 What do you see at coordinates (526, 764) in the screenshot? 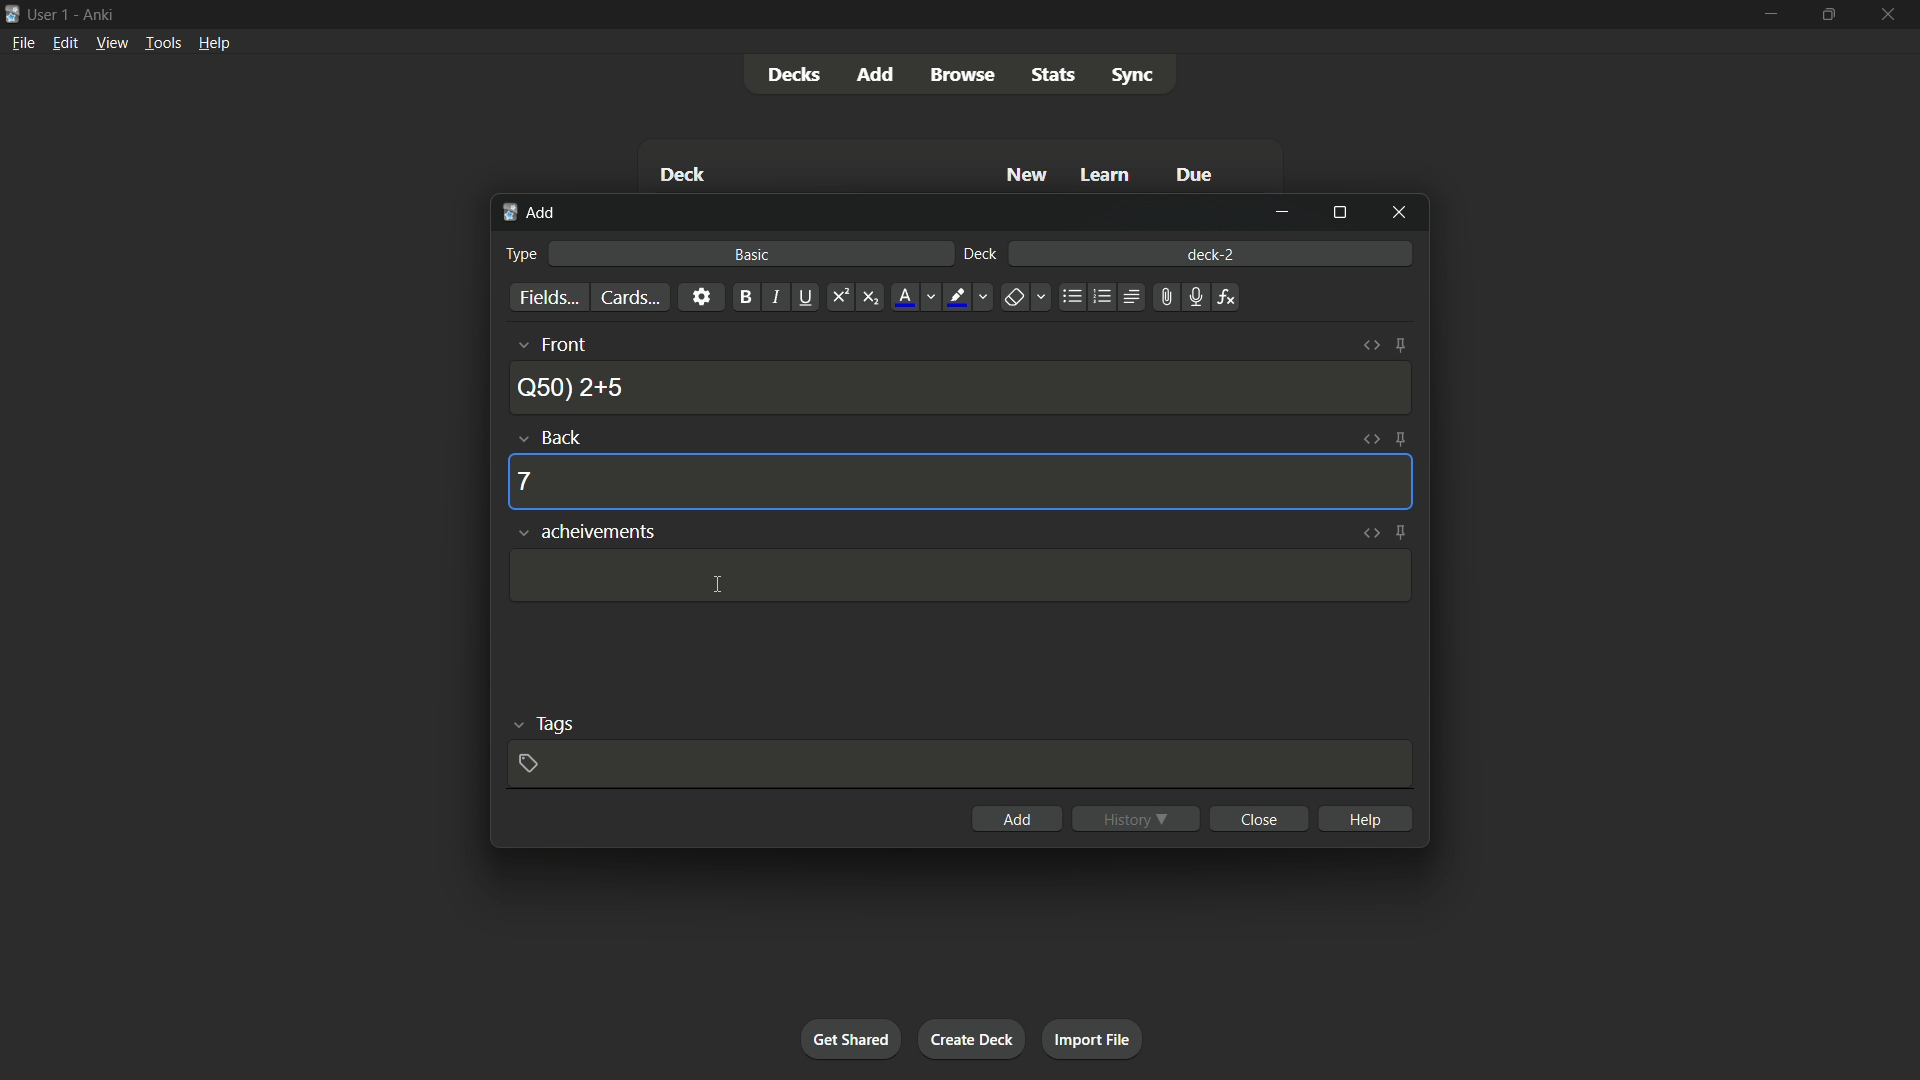
I see `add tag` at bounding box center [526, 764].